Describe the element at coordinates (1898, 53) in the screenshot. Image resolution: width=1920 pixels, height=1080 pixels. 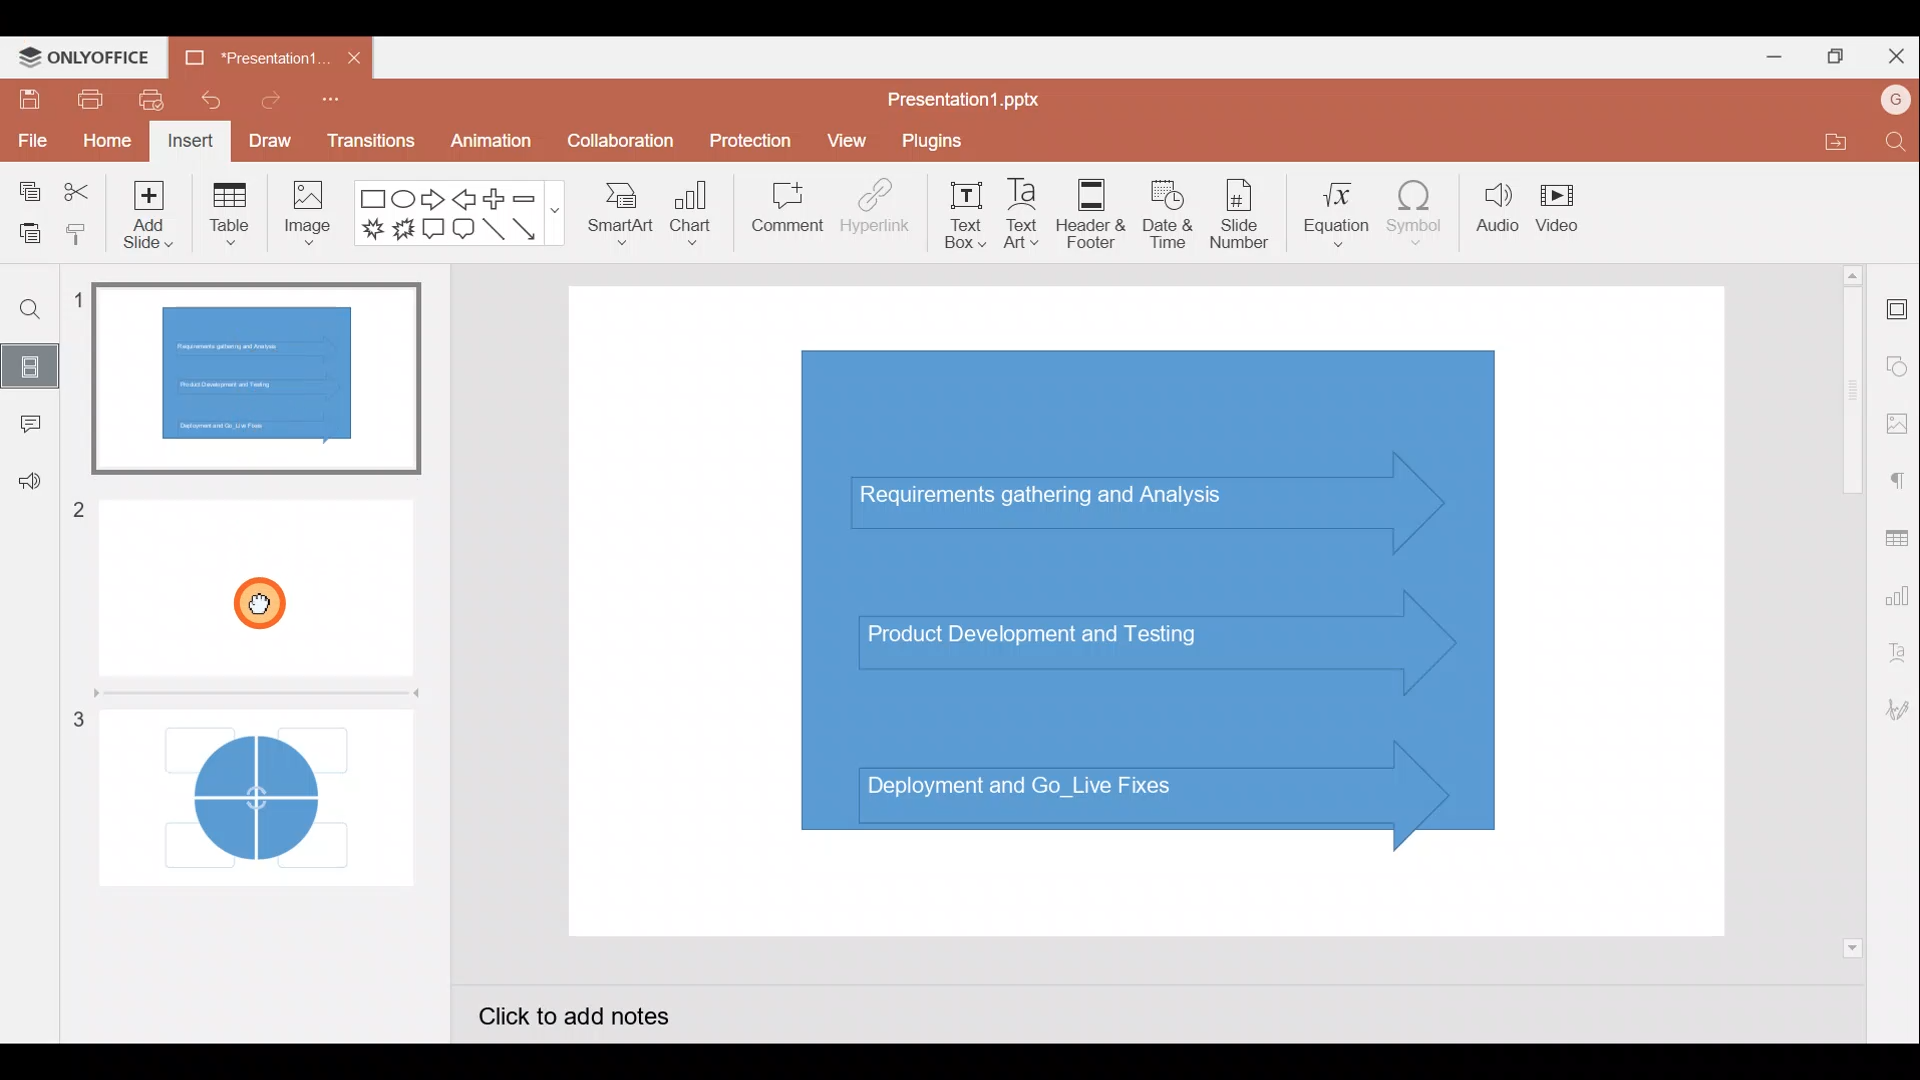
I see `Close` at that location.